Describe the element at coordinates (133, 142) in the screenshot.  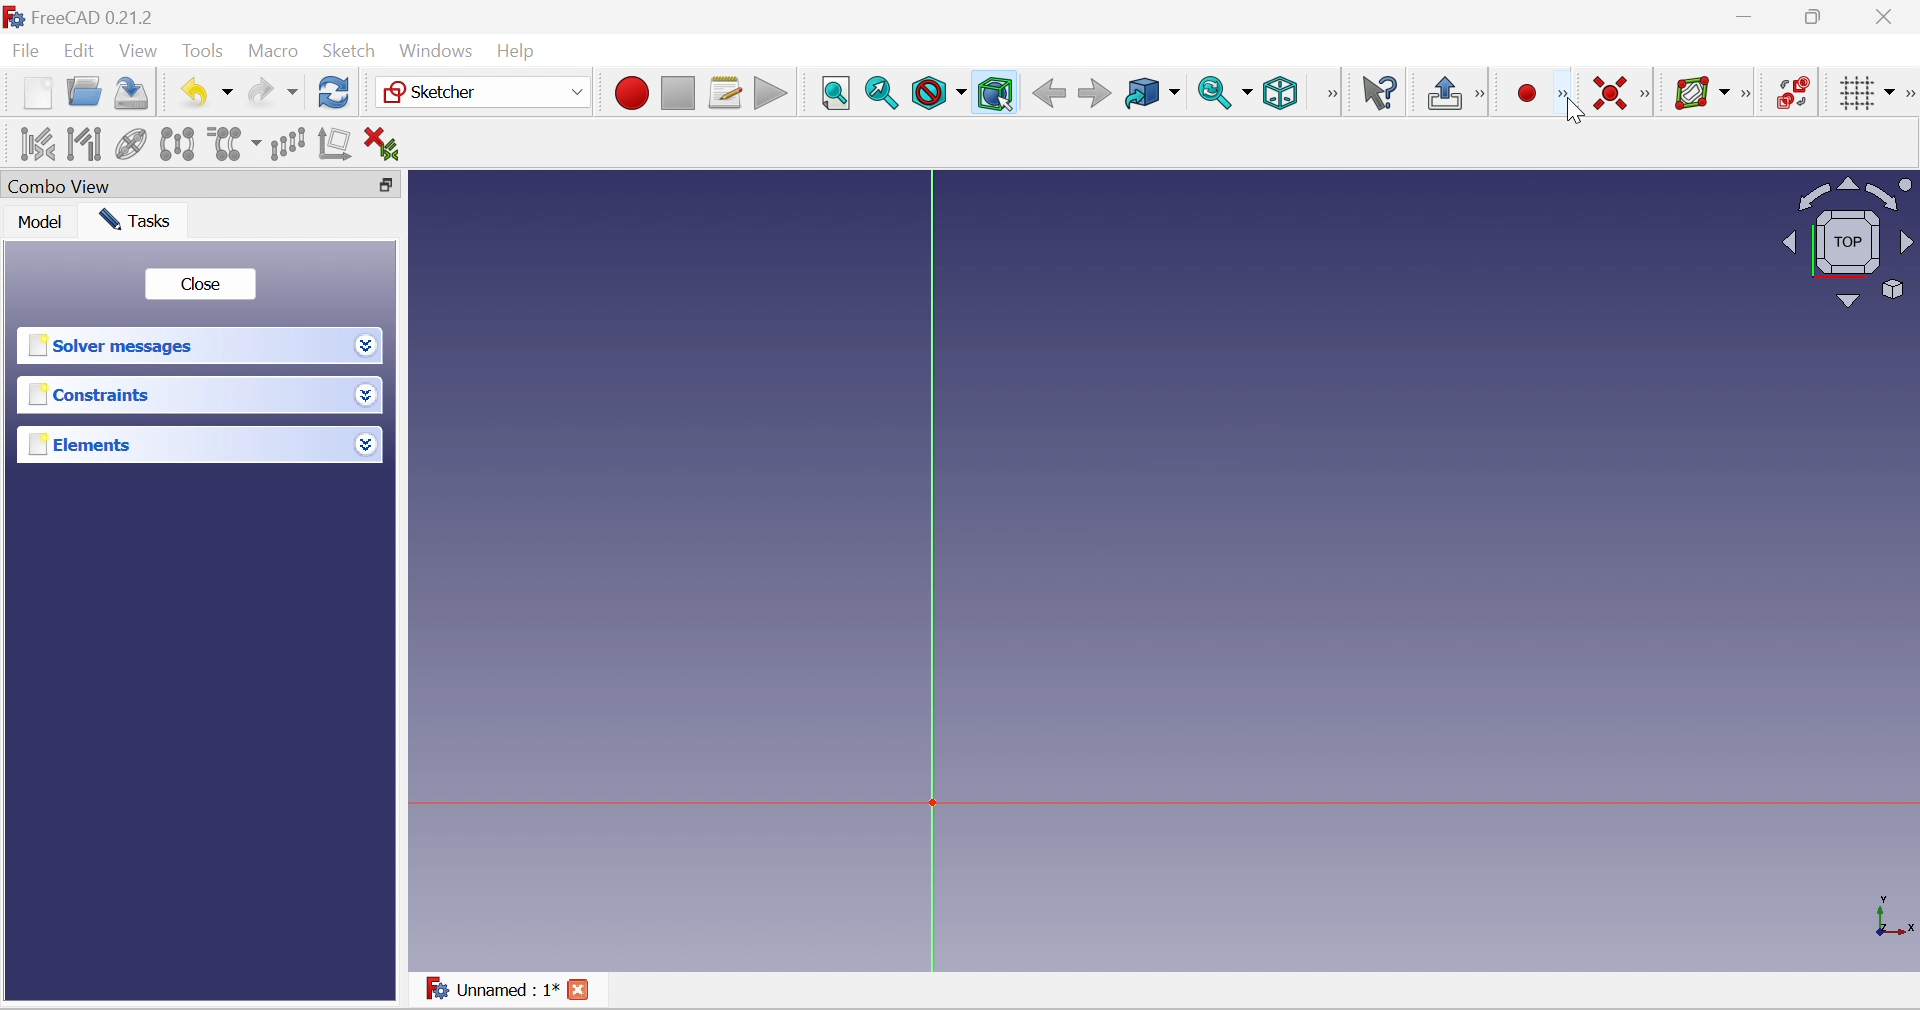
I see `Show/hide internal geometry` at that location.